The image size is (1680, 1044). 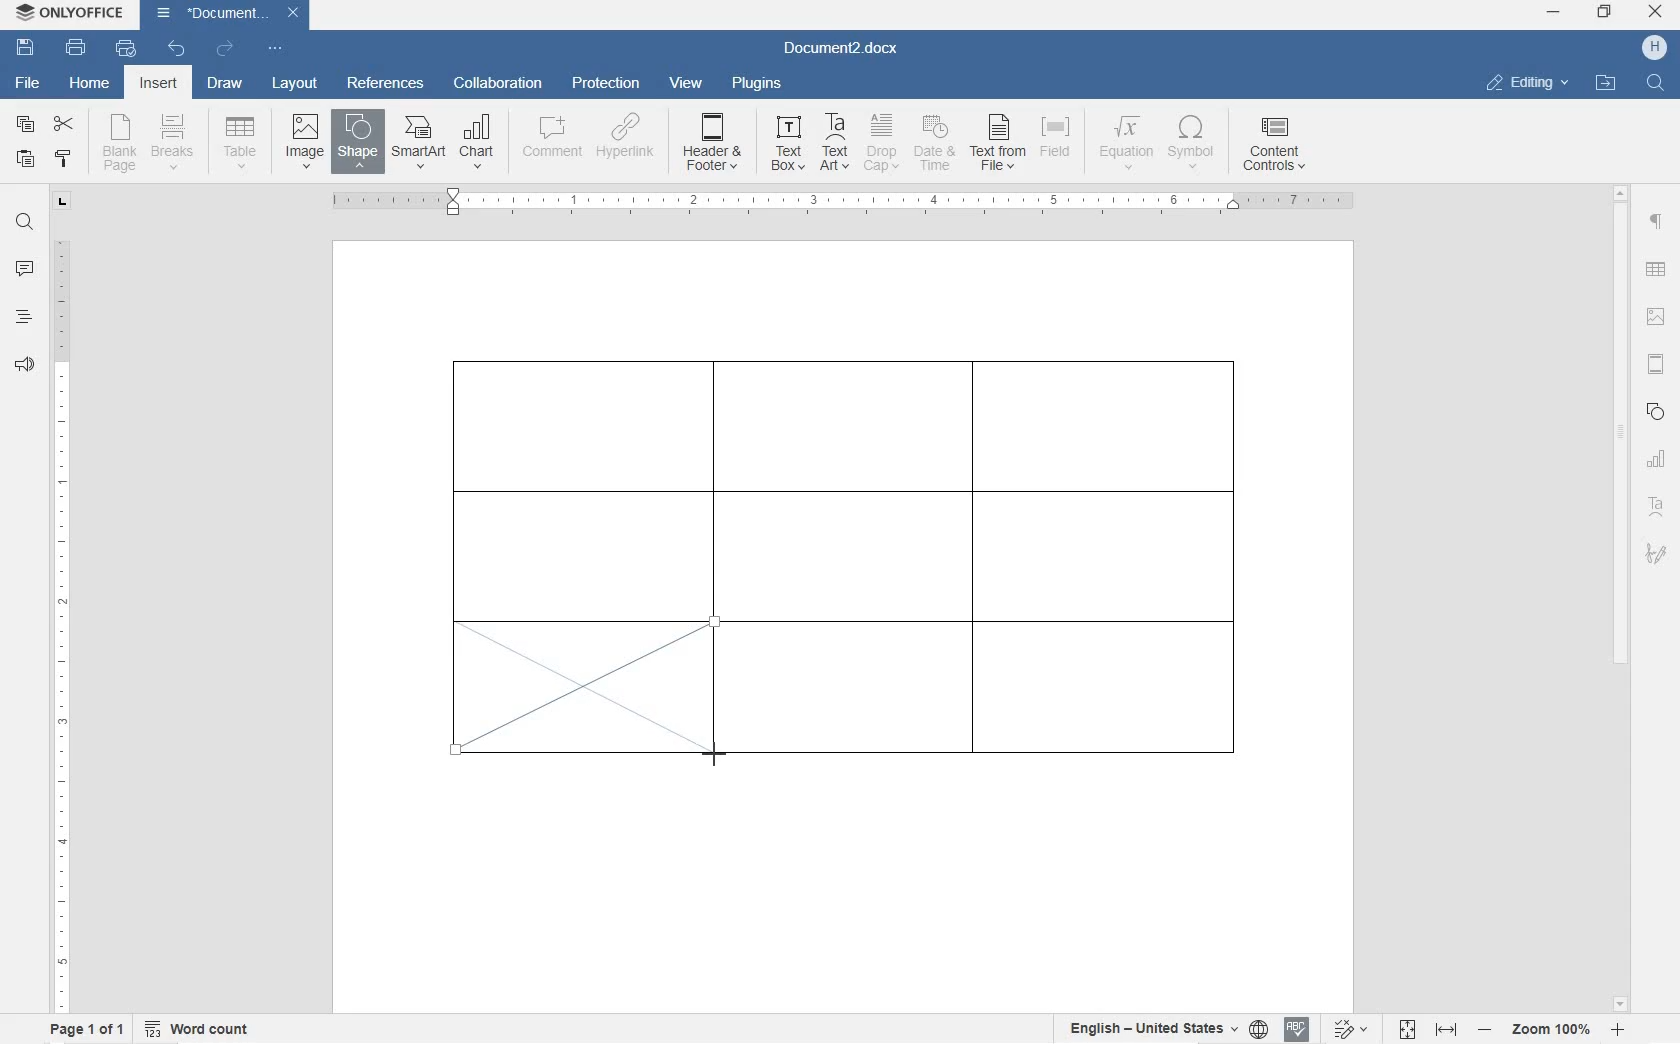 What do you see at coordinates (1060, 145) in the screenshot?
I see `FIELD` at bounding box center [1060, 145].